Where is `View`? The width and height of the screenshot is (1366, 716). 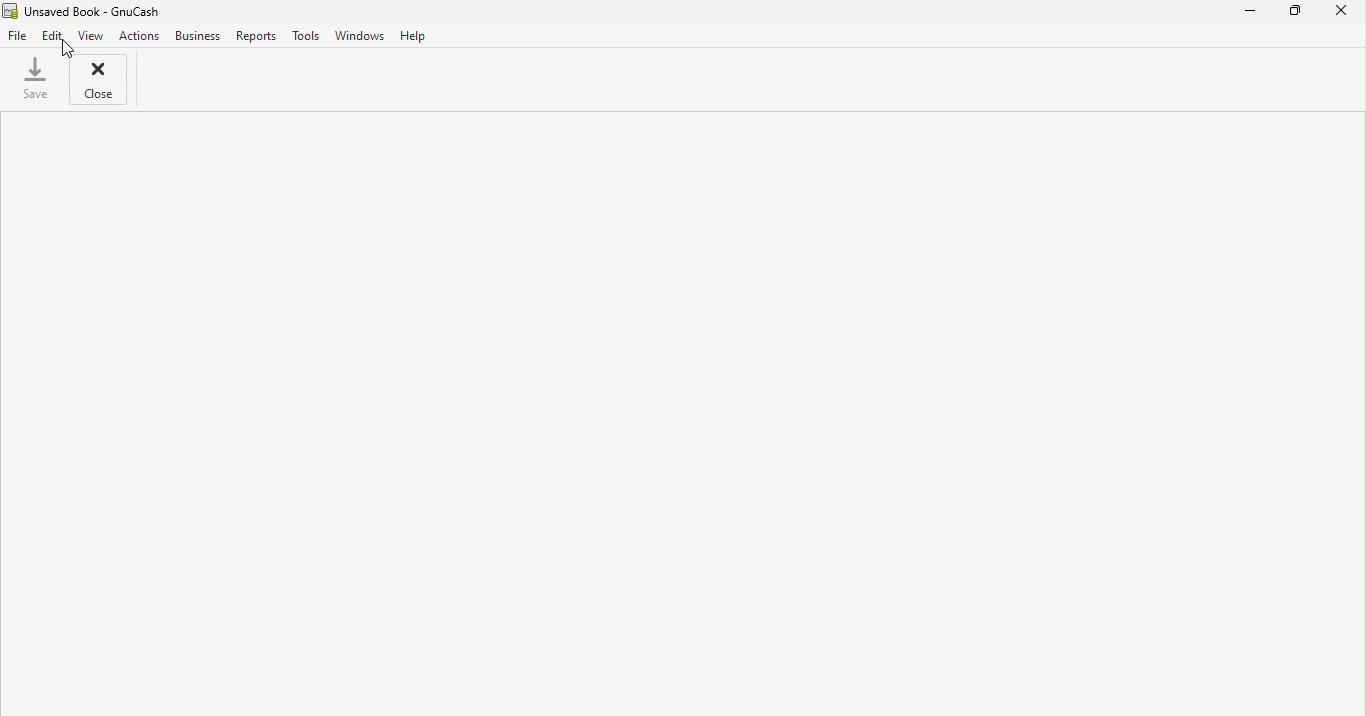
View is located at coordinates (93, 36).